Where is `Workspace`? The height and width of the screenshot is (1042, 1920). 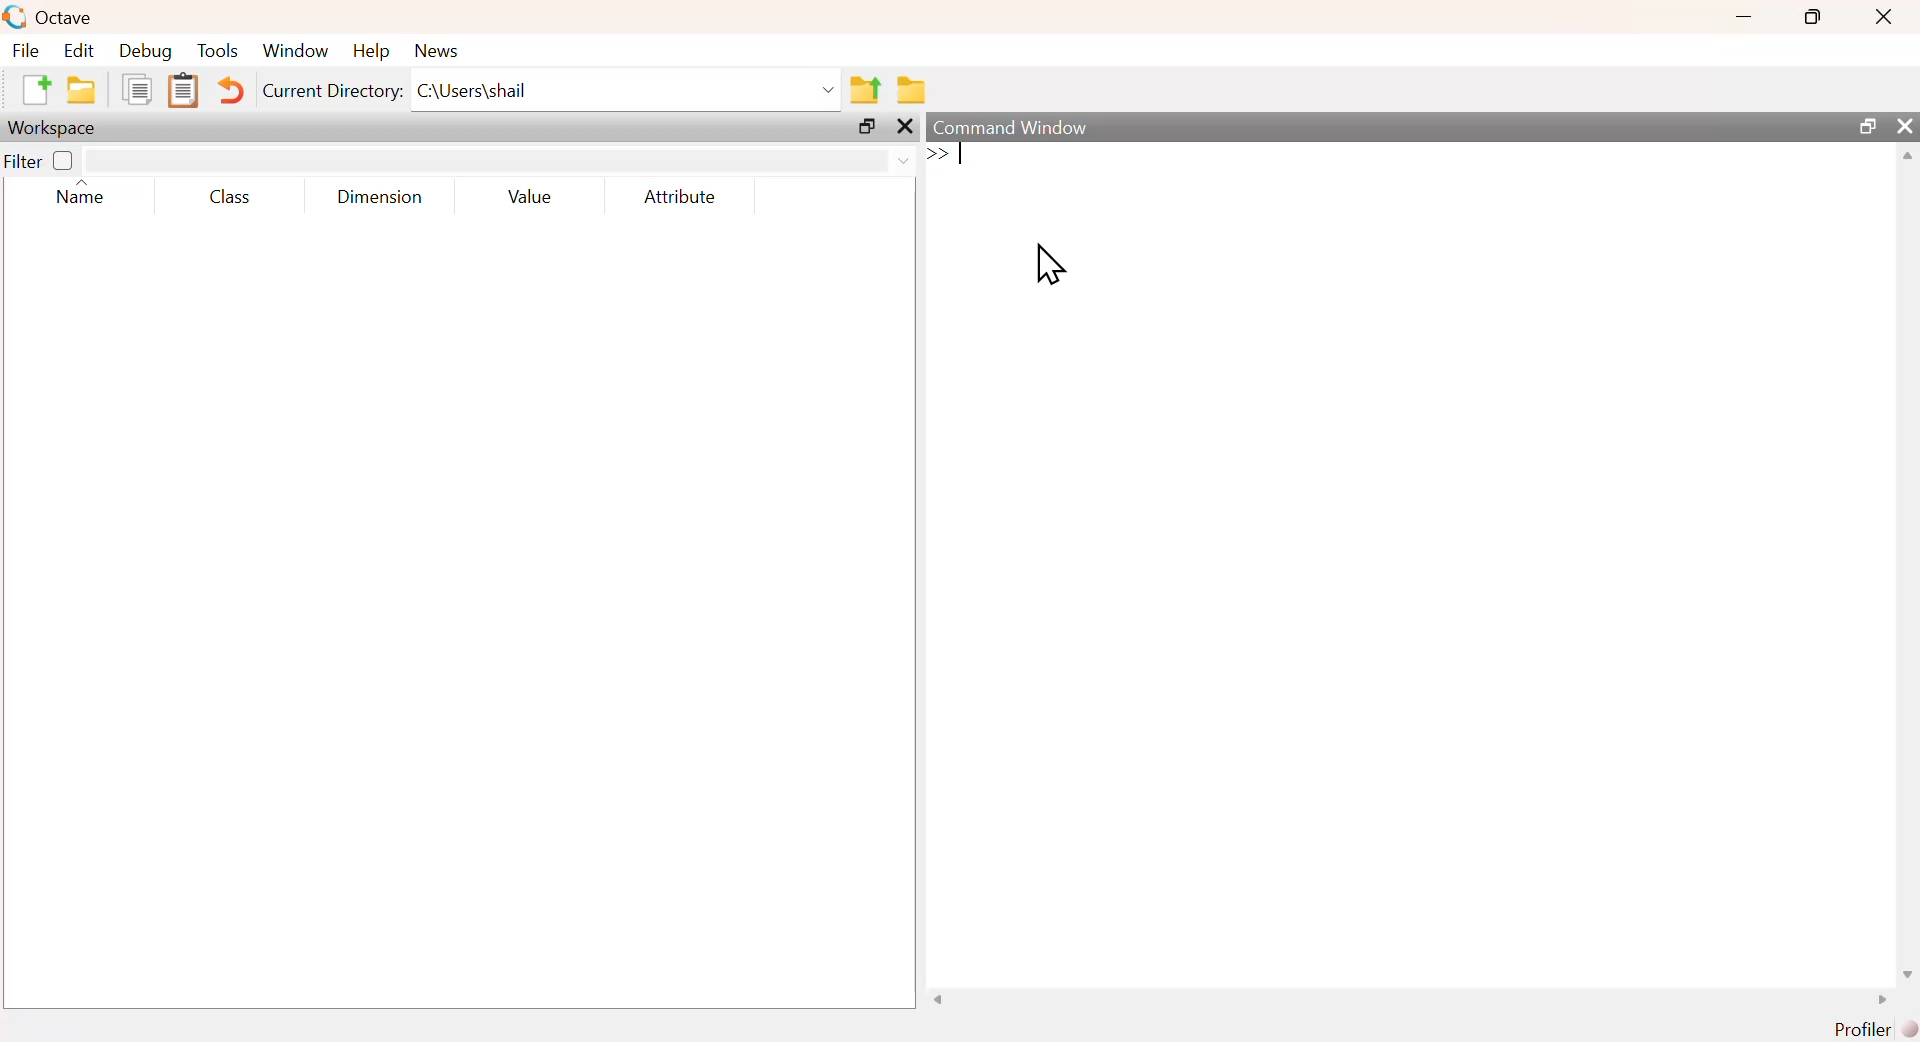
Workspace is located at coordinates (56, 127).